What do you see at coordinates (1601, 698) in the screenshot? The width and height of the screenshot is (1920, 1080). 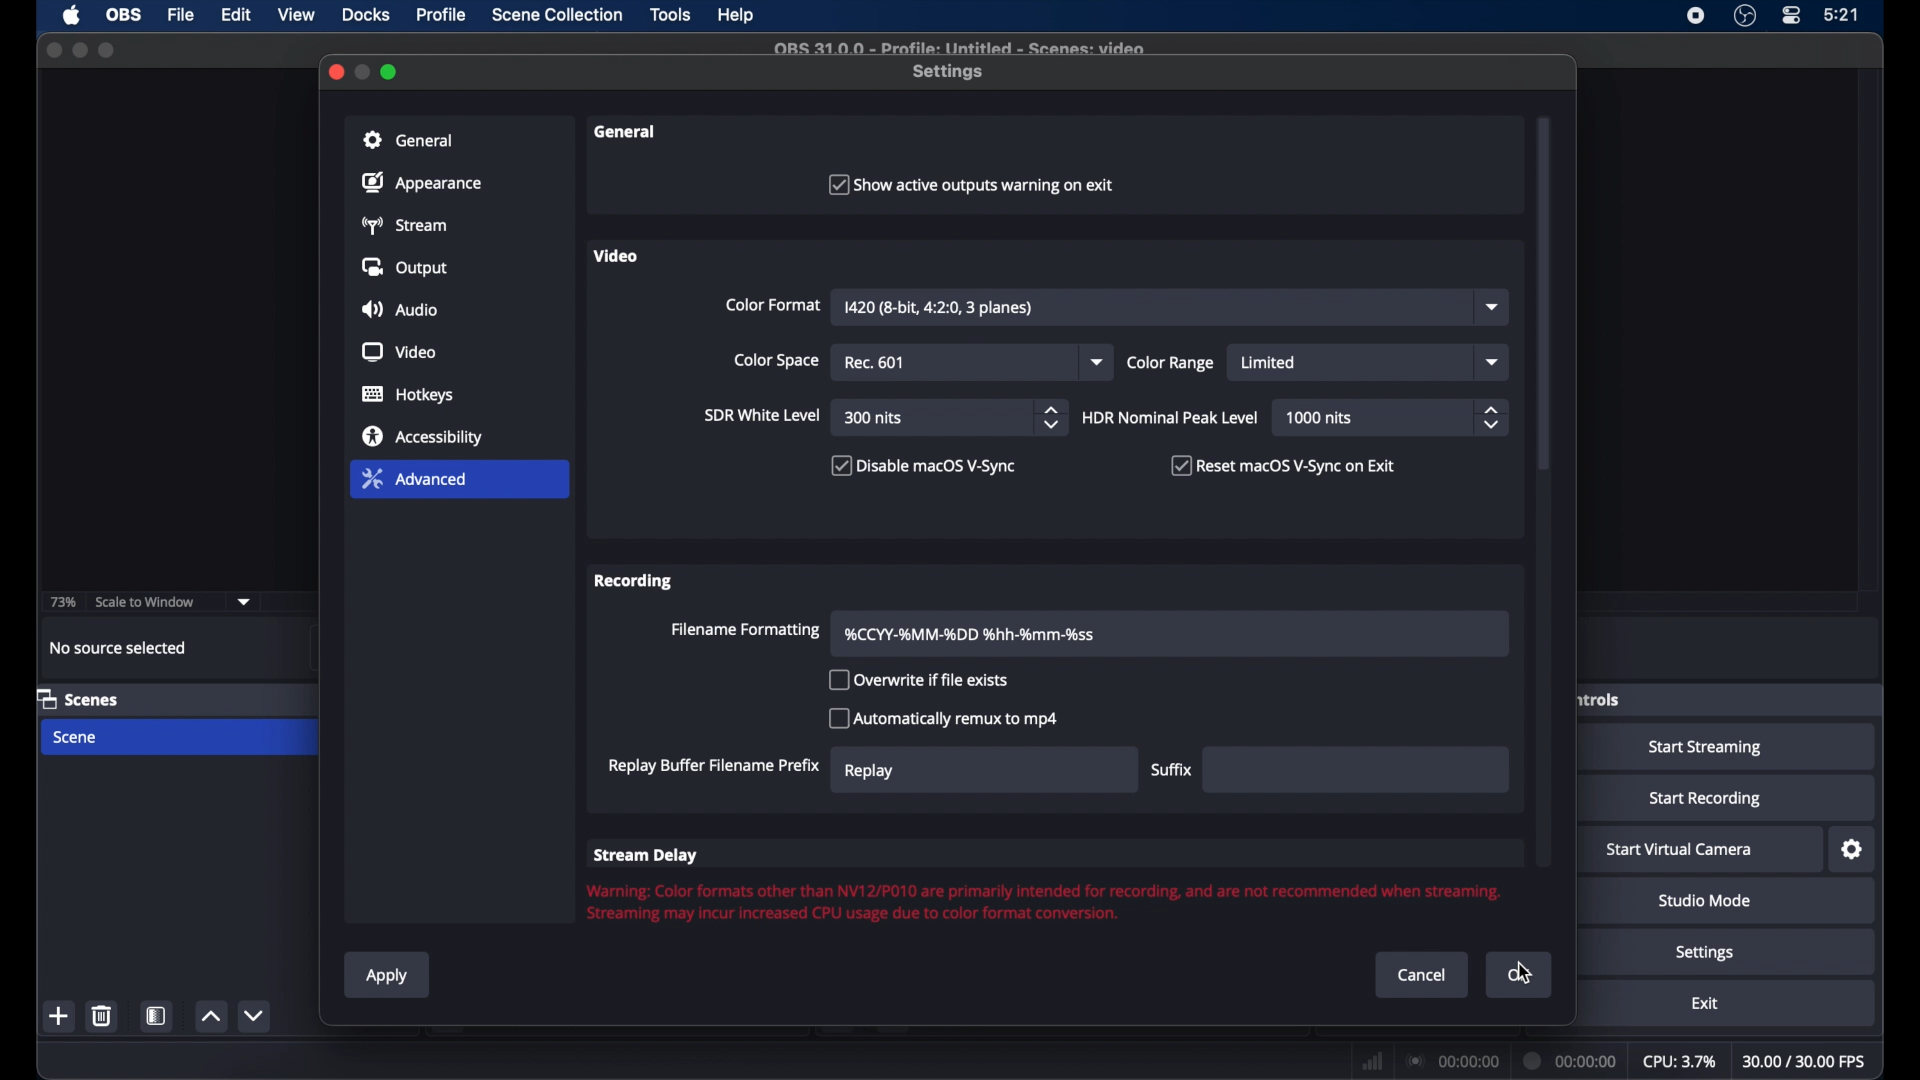 I see `obscure label` at bounding box center [1601, 698].